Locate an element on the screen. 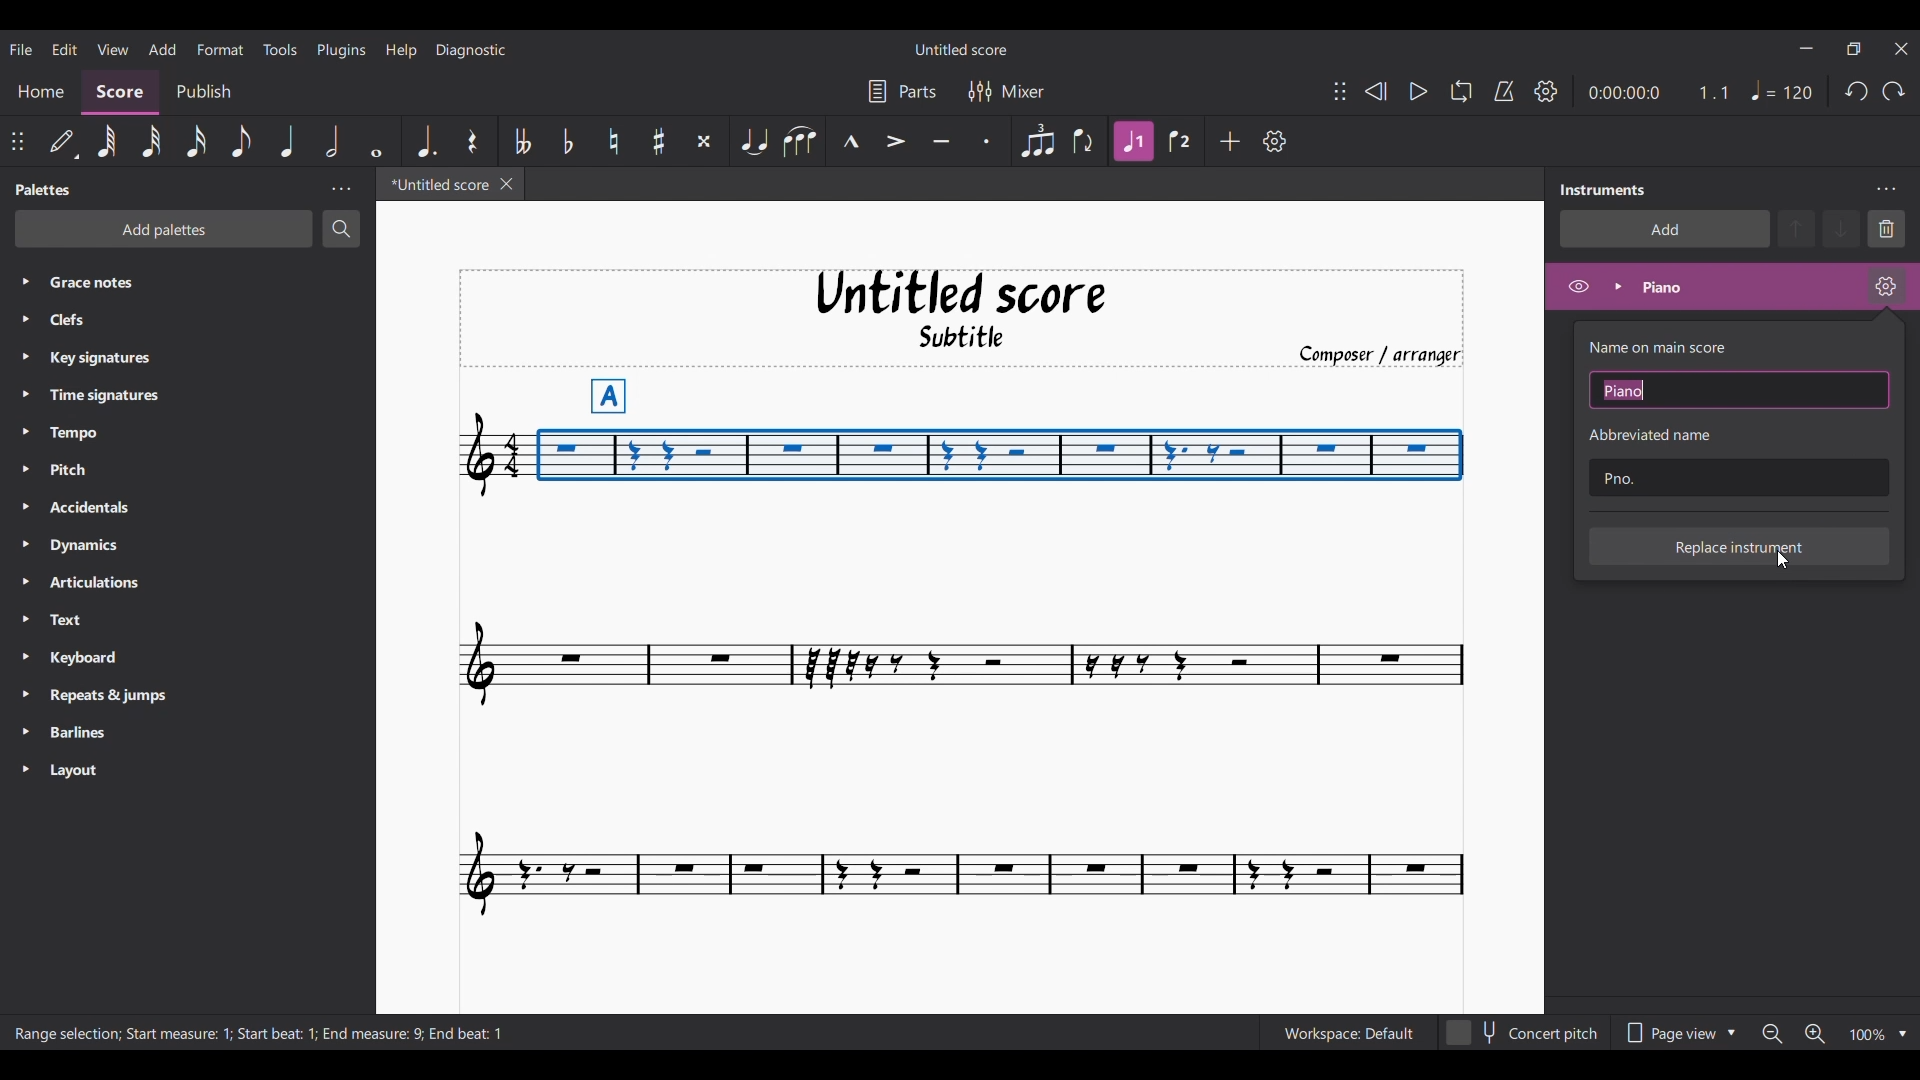 This screenshot has height=1080, width=1920. Loop playback is located at coordinates (1461, 91).